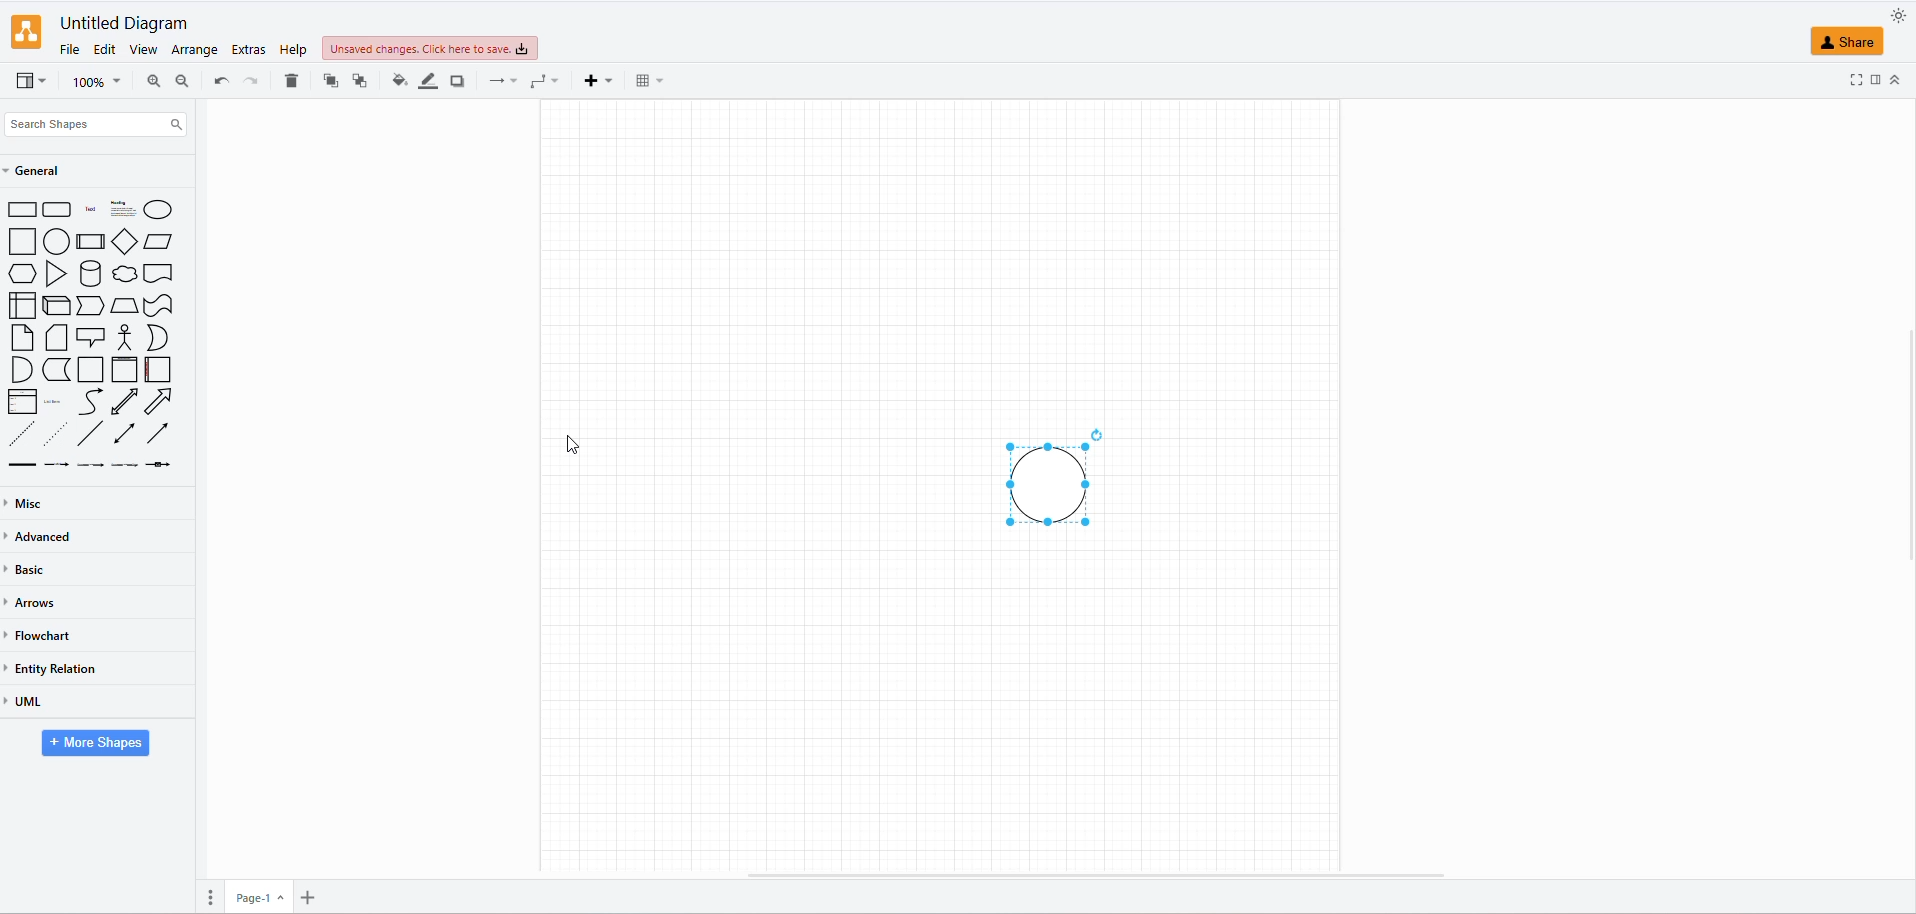 The width and height of the screenshot is (1916, 914). I want to click on FILL COLOR, so click(396, 84).